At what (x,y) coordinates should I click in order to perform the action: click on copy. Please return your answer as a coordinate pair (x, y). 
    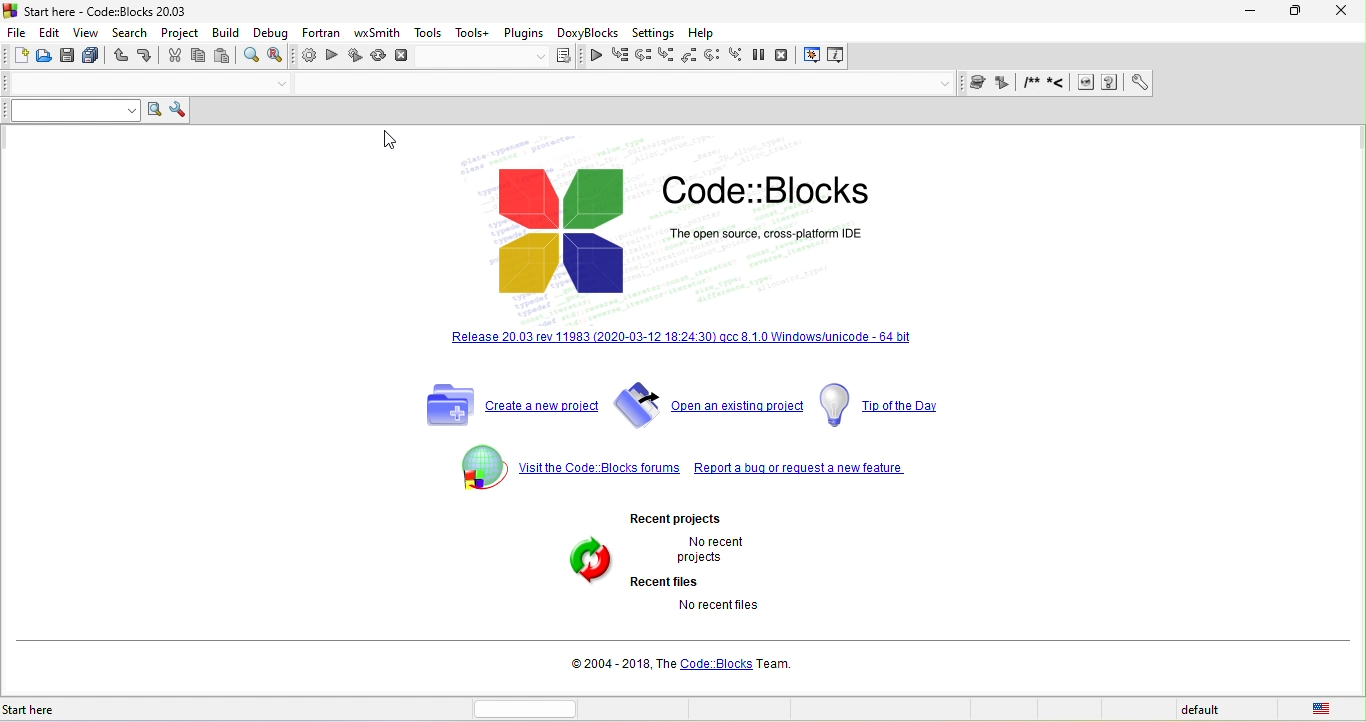
    Looking at the image, I should click on (199, 56).